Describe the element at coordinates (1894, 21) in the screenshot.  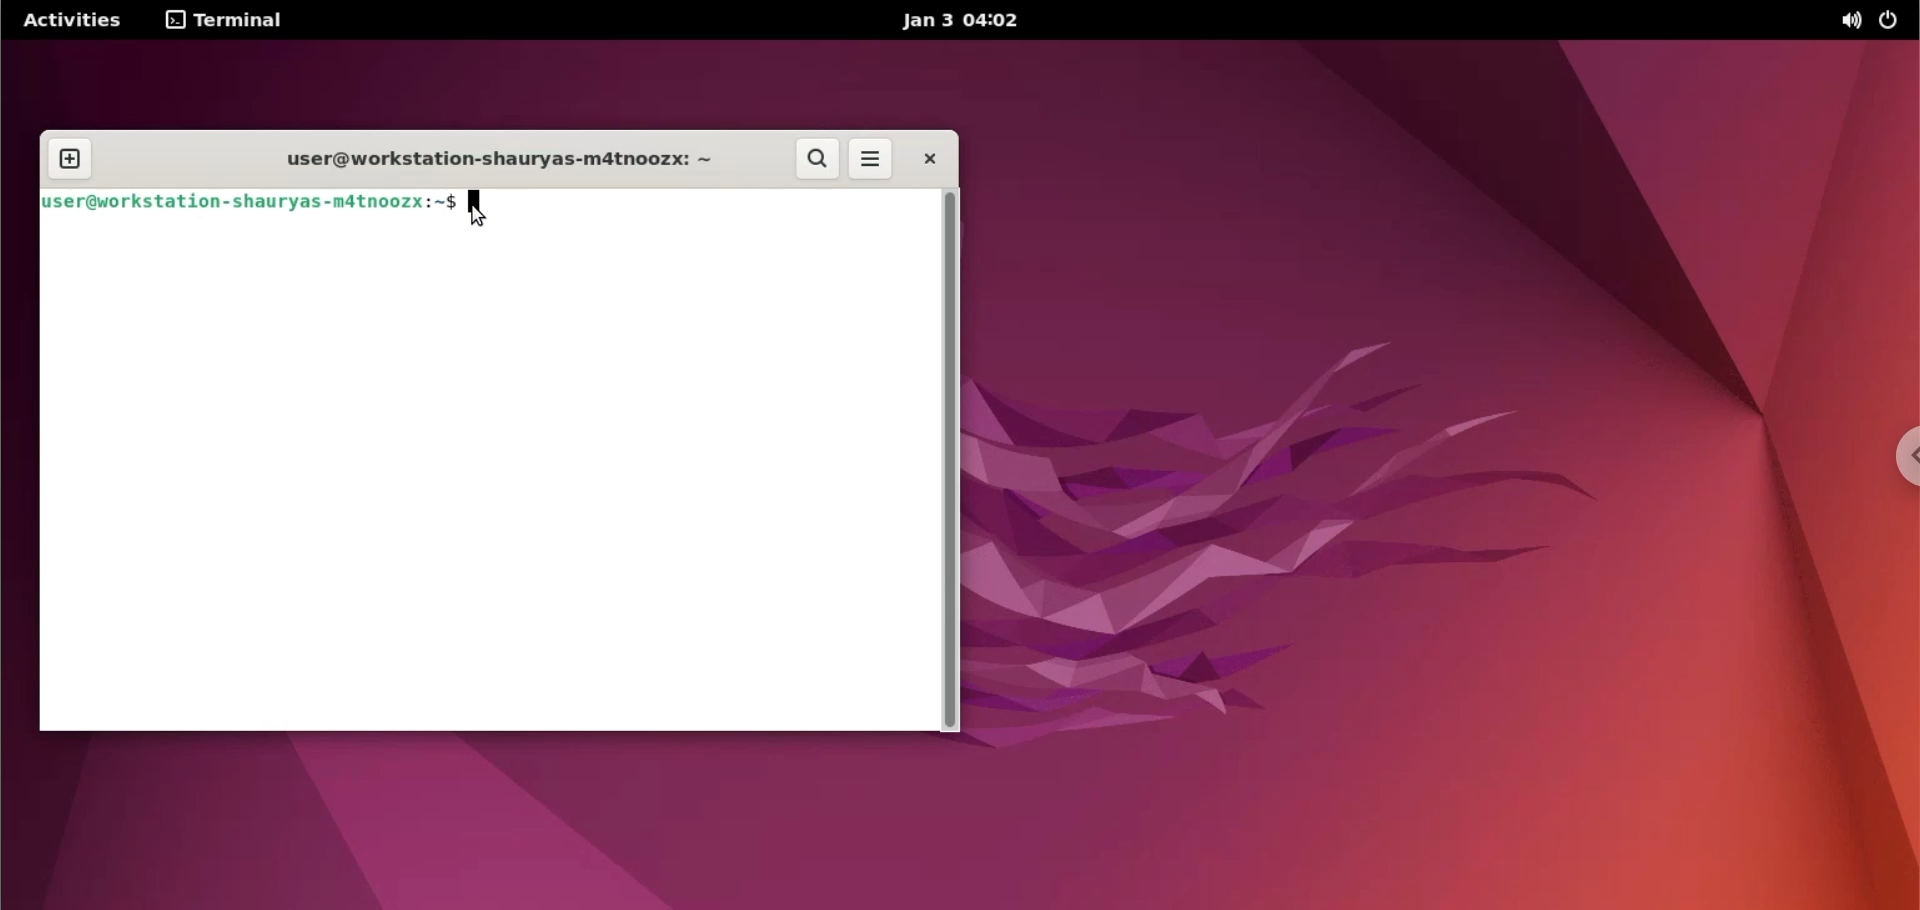
I see `power options` at that location.